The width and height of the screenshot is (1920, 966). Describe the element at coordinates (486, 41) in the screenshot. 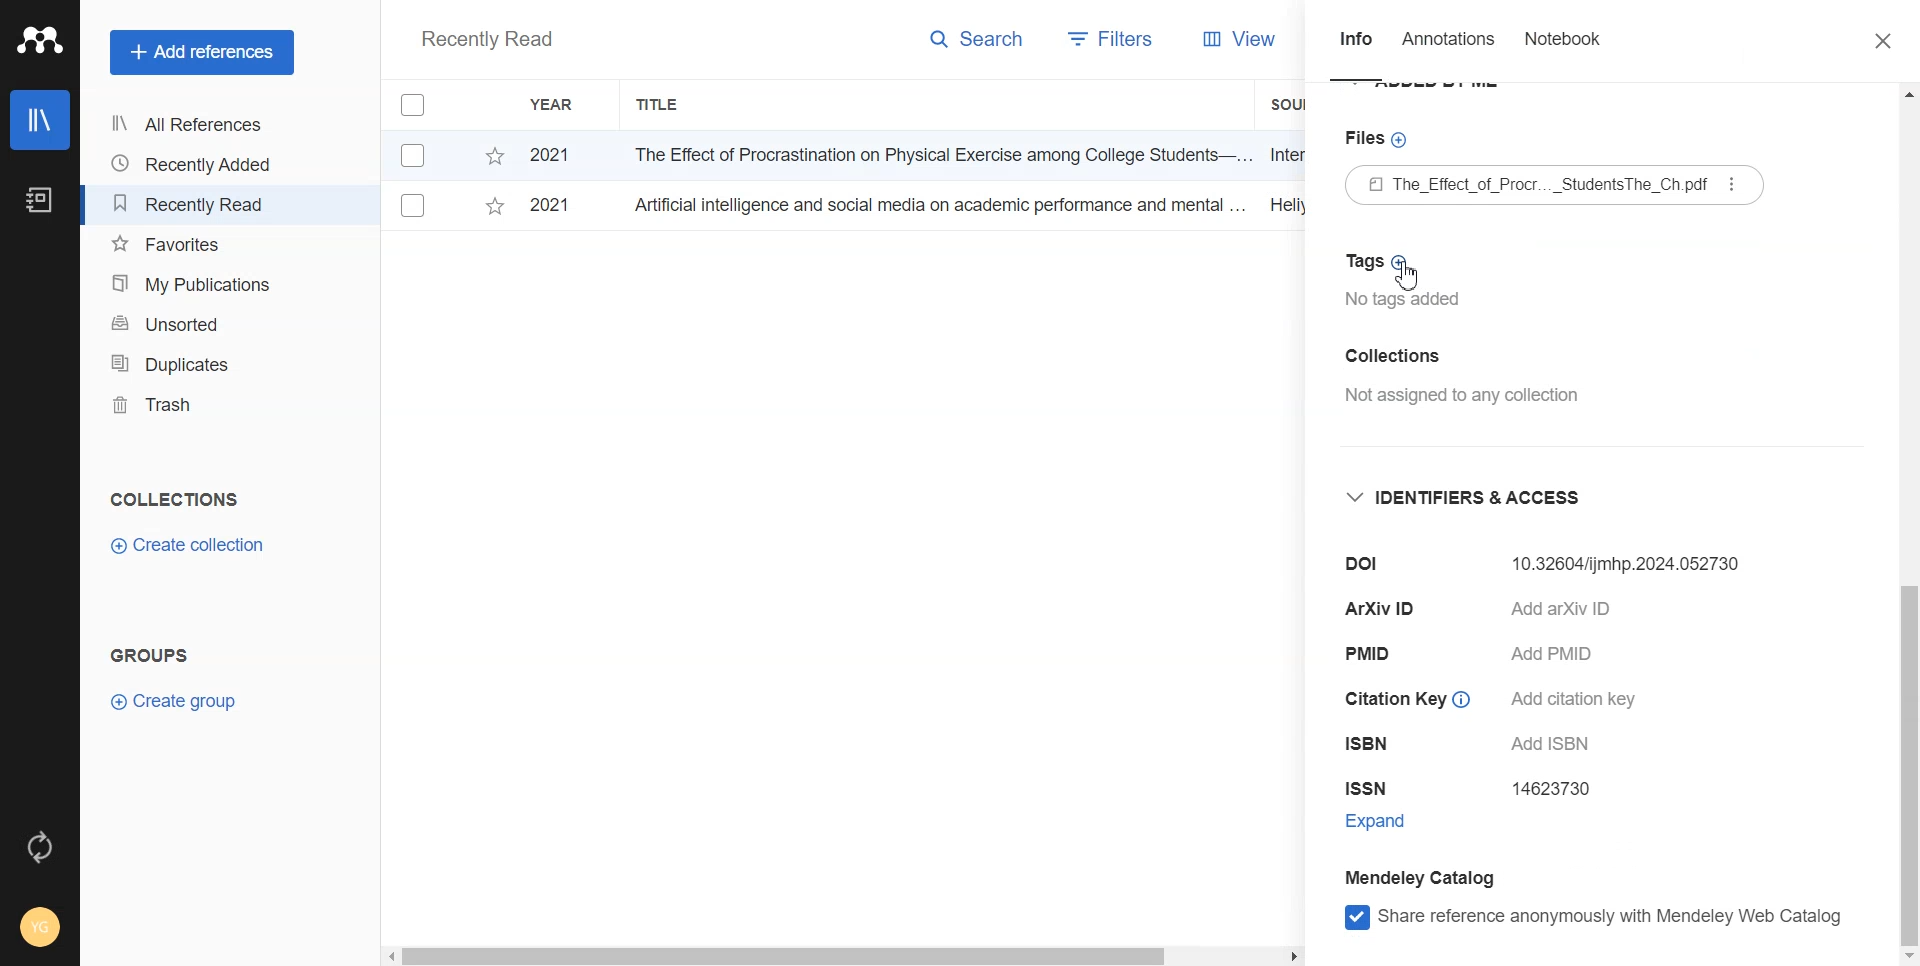

I see `Recently Read` at that location.